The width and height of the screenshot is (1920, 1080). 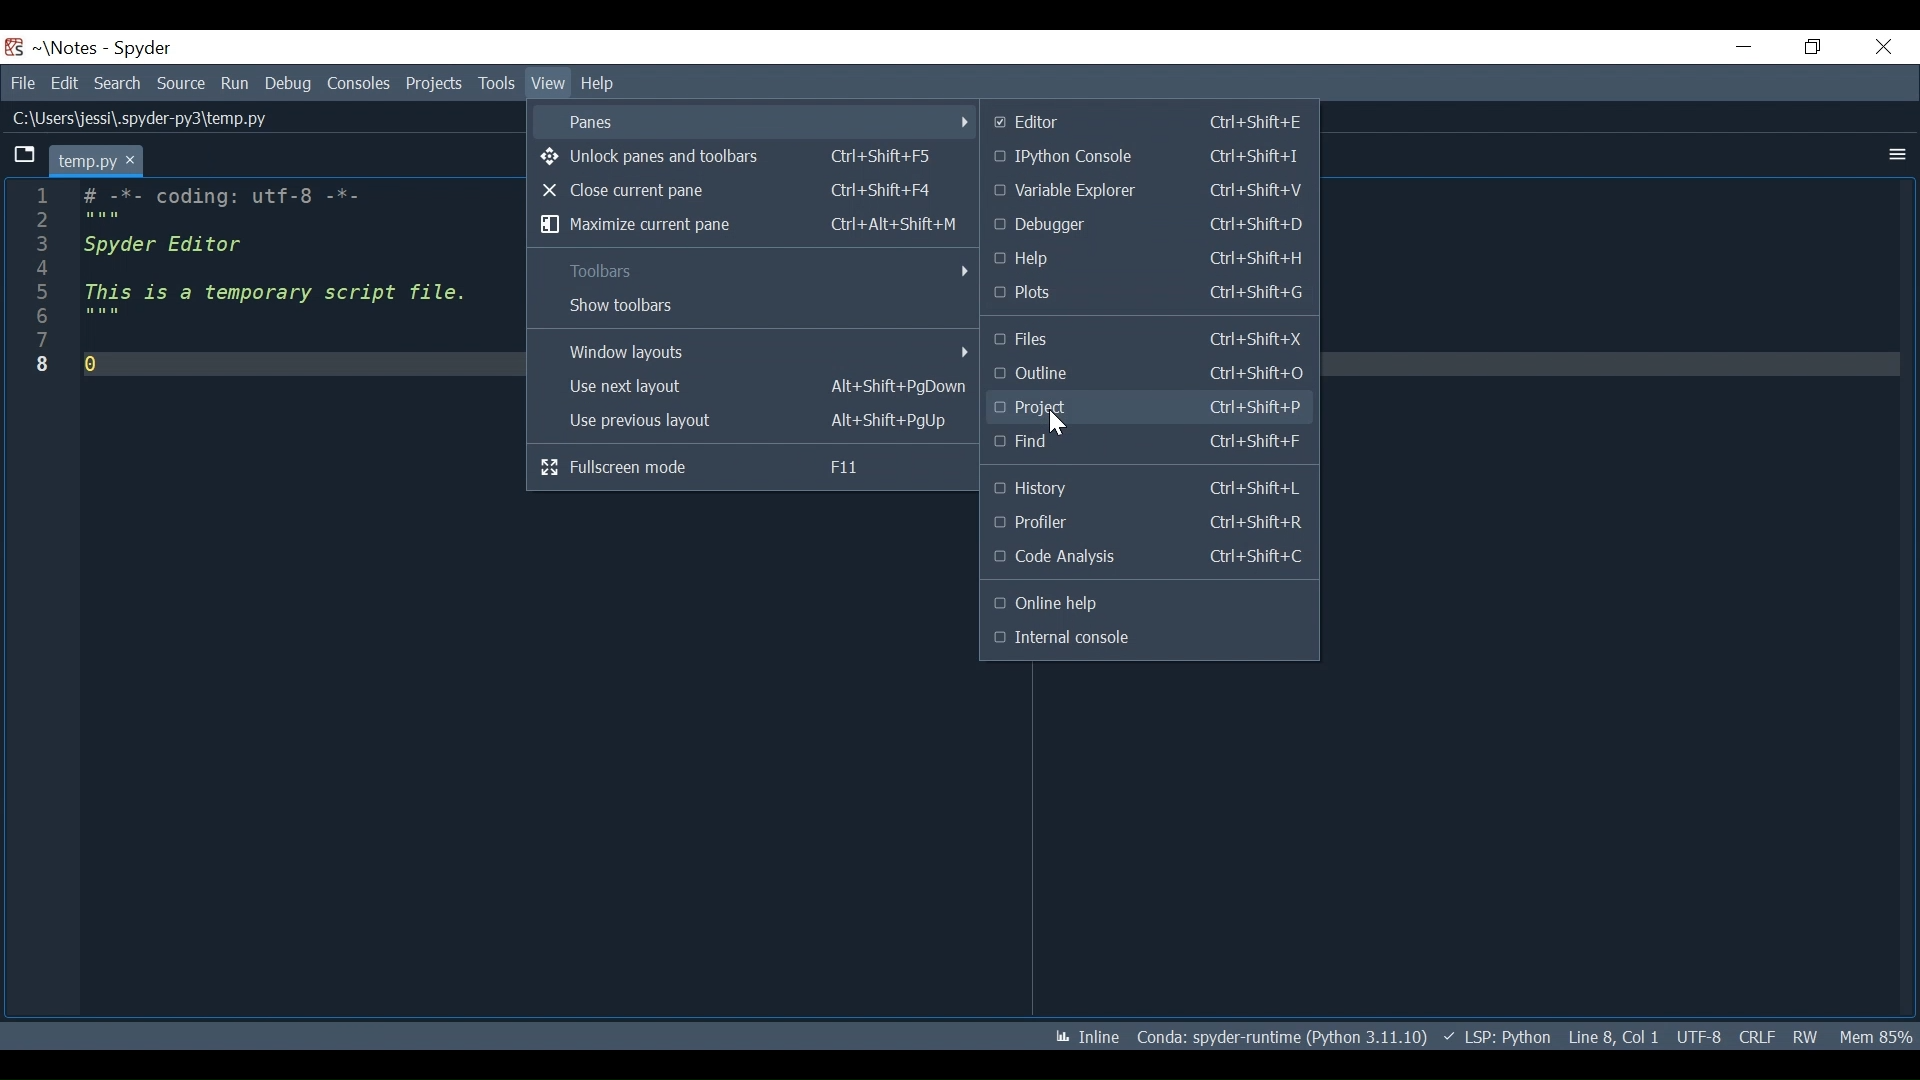 What do you see at coordinates (95, 159) in the screenshot?
I see `temp.py` at bounding box center [95, 159].